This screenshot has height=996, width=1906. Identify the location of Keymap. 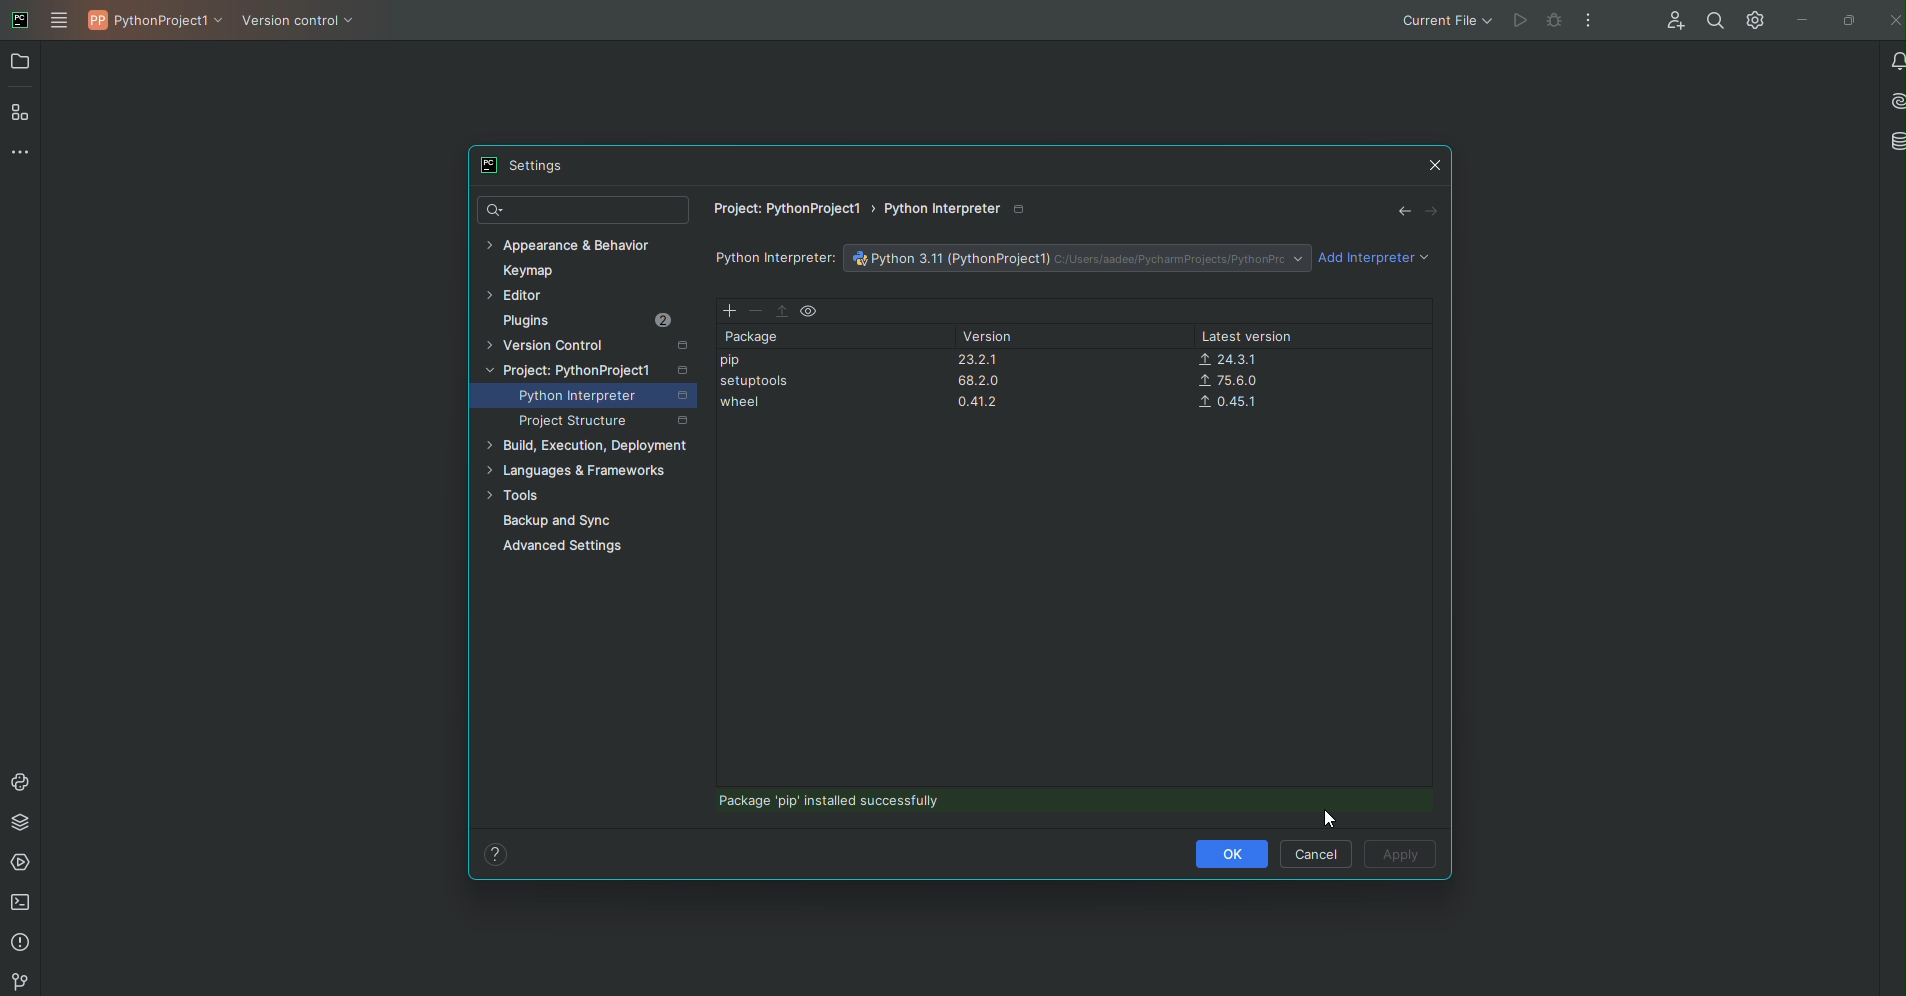
(538, 269).